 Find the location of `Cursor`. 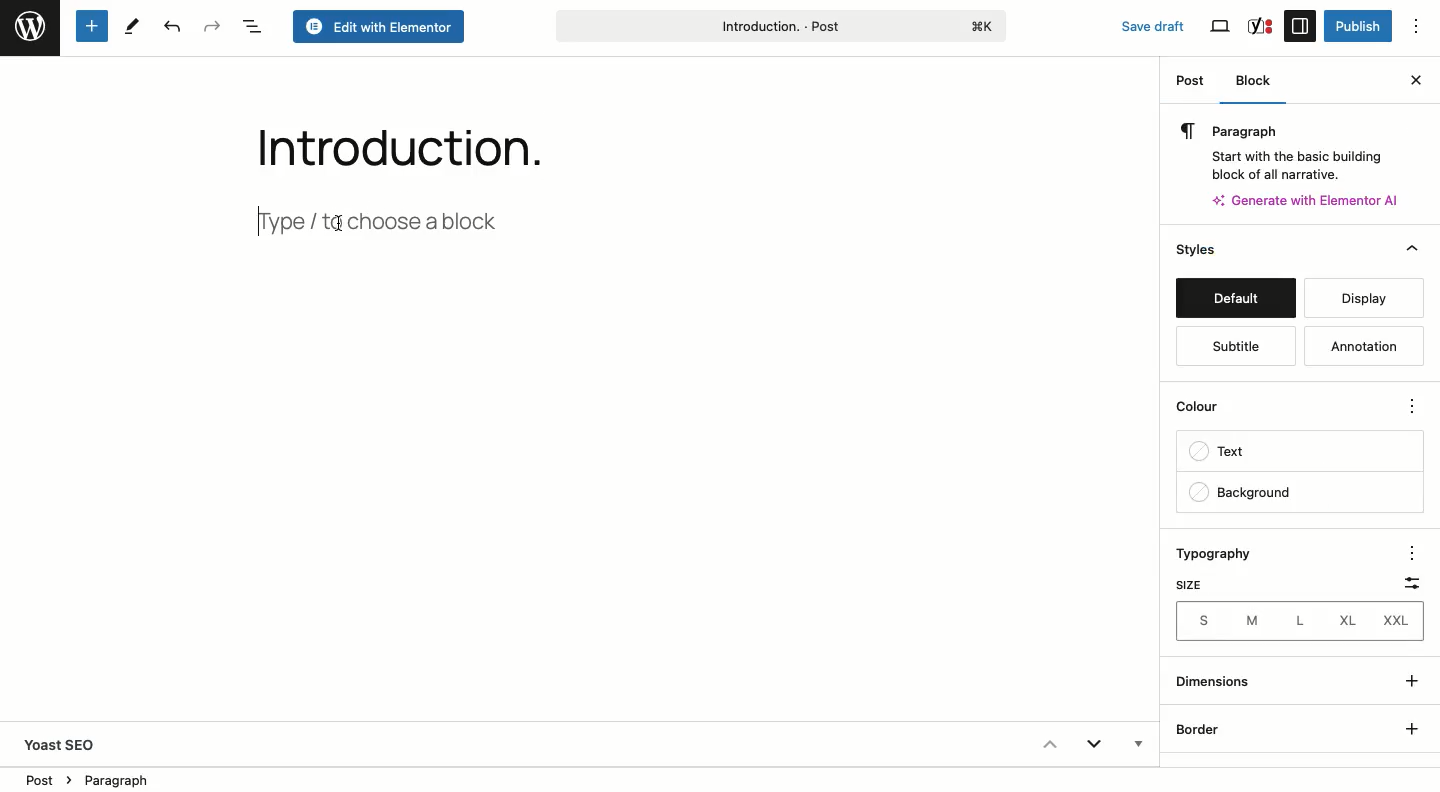

Cursor is located at coordinates (343, 224).